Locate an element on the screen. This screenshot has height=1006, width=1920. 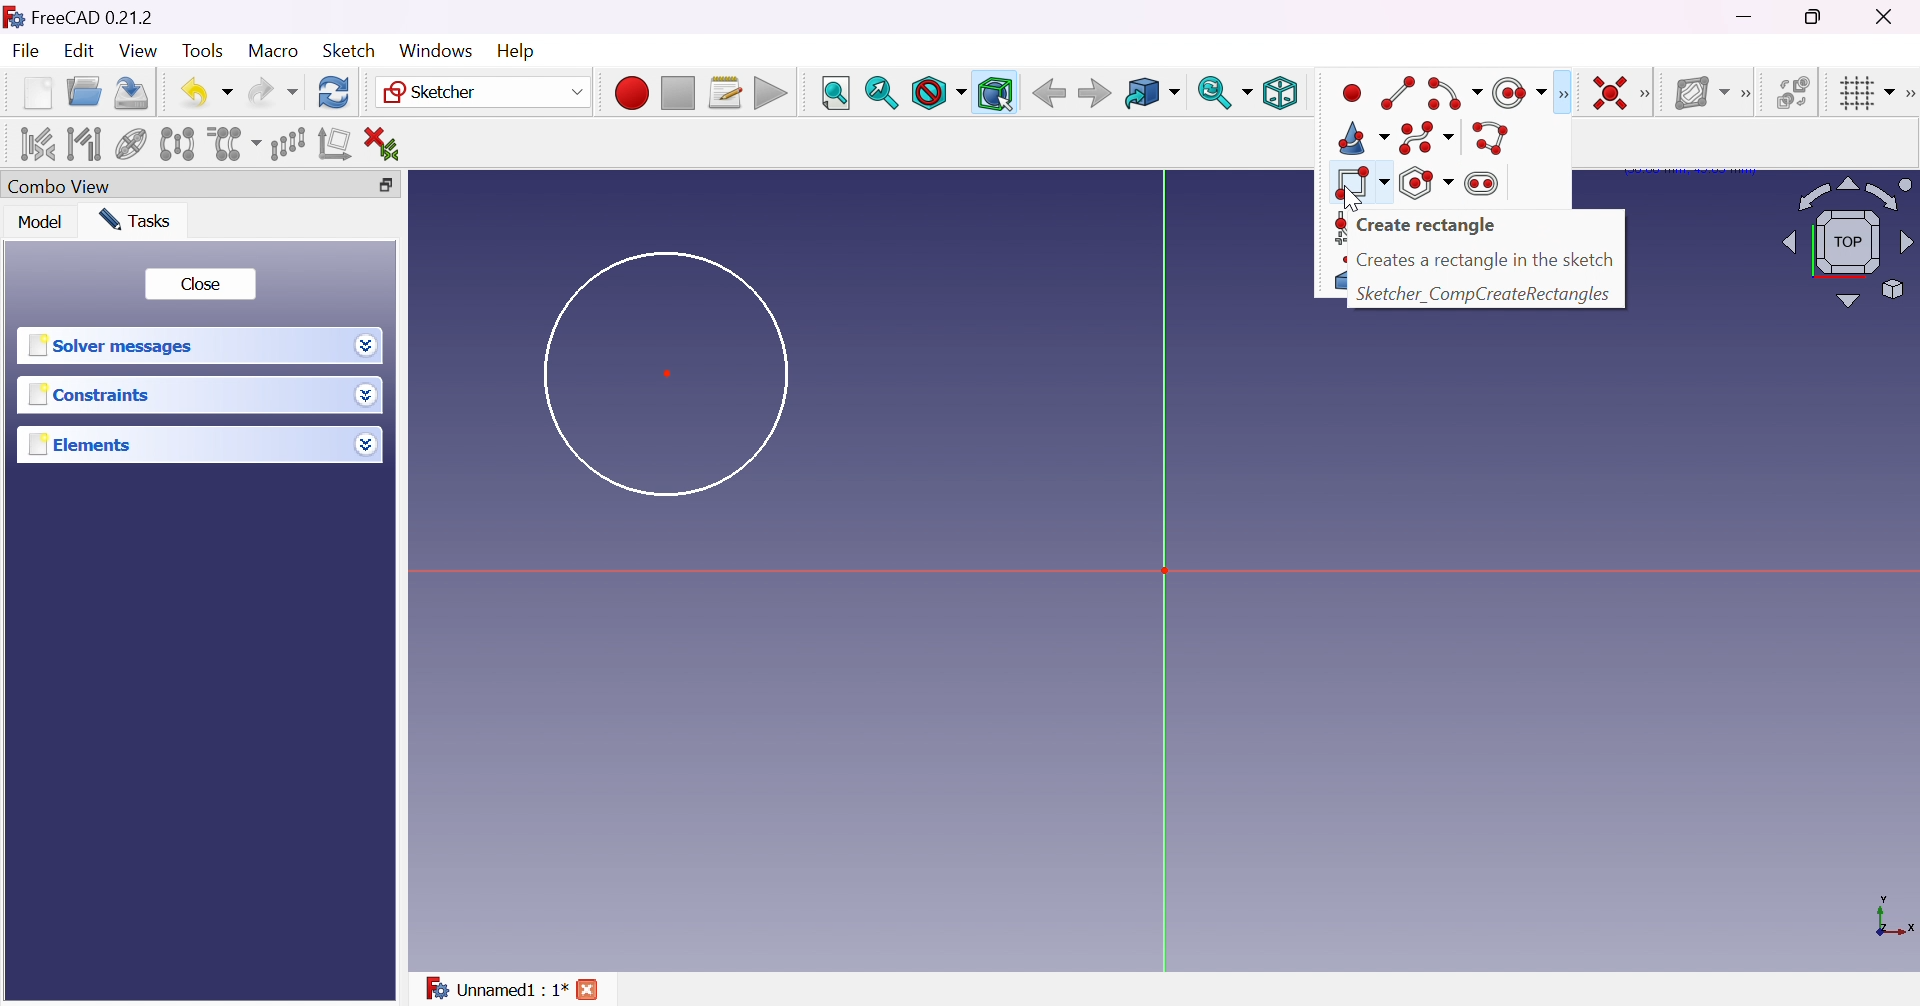
Cursor is located at coordinates (1356, 199).